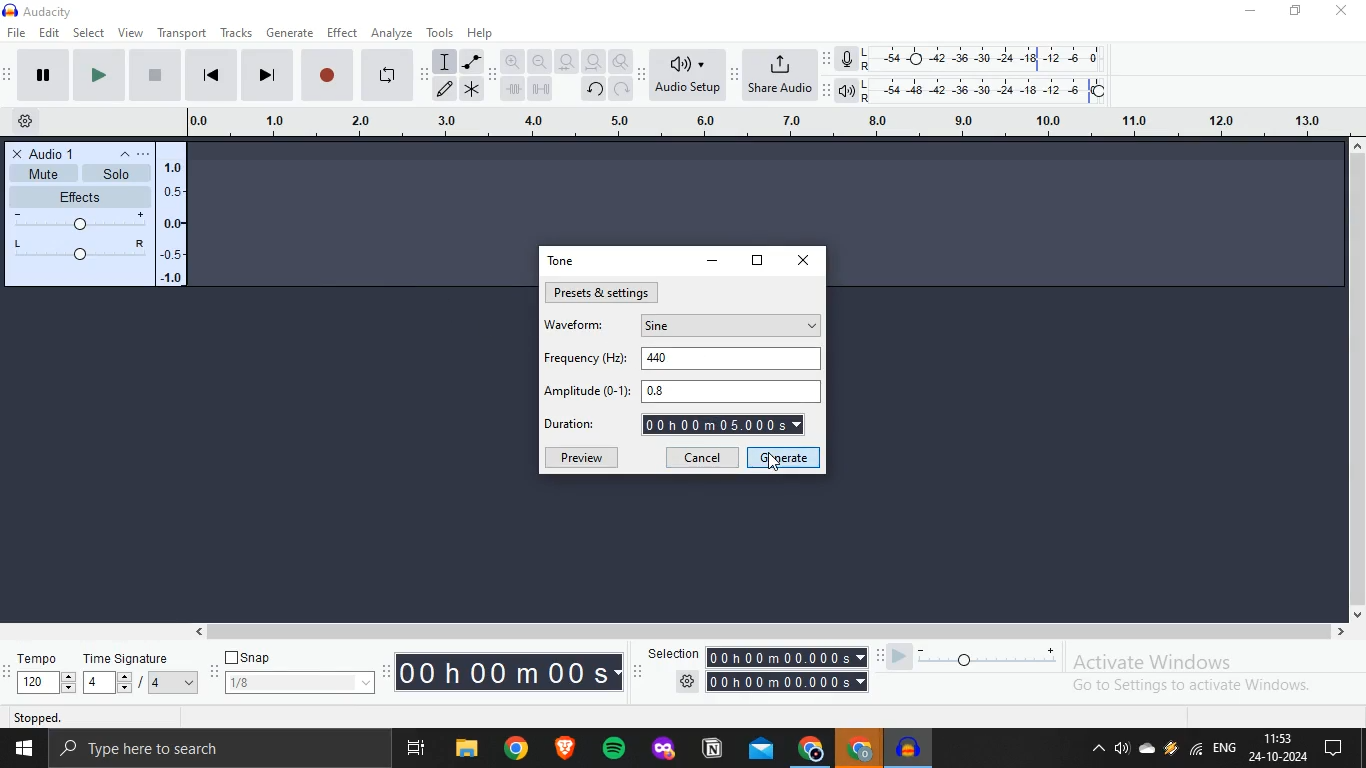  Describe the element at coordinates (52, 33) in the screenshot. I see `Edit` at that location.